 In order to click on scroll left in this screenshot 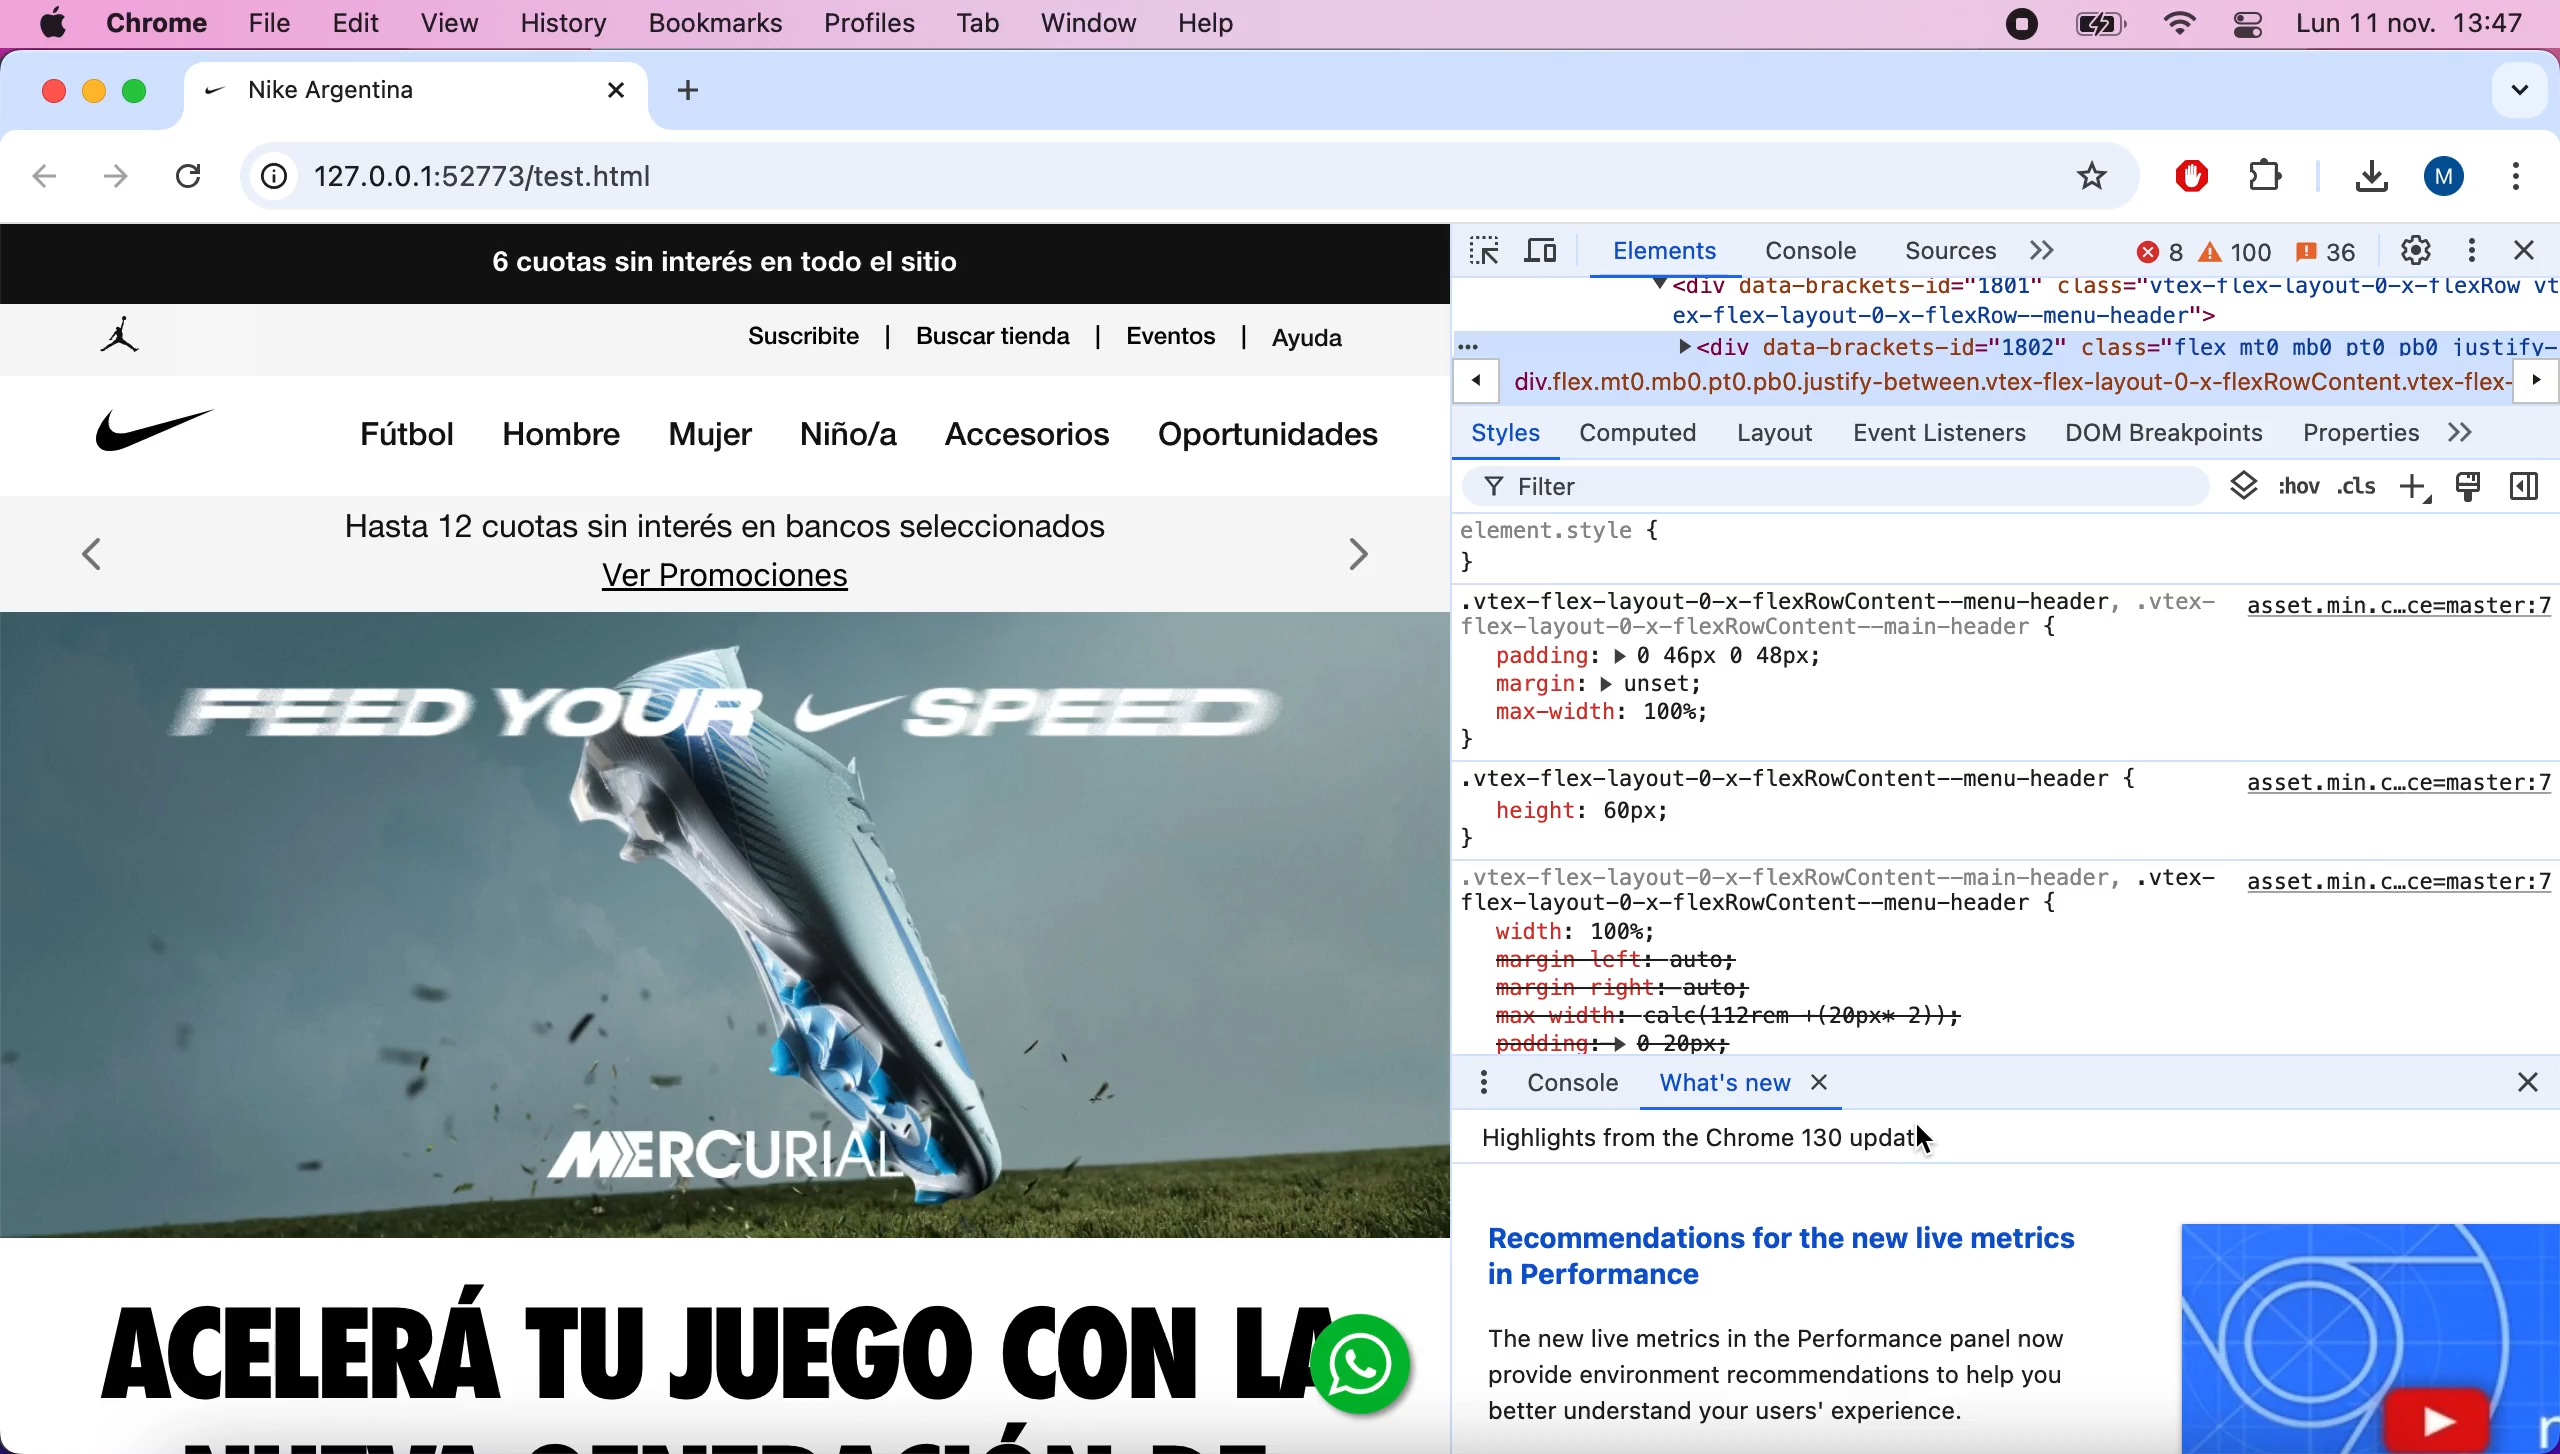, I will do `click(1474, 379)`.